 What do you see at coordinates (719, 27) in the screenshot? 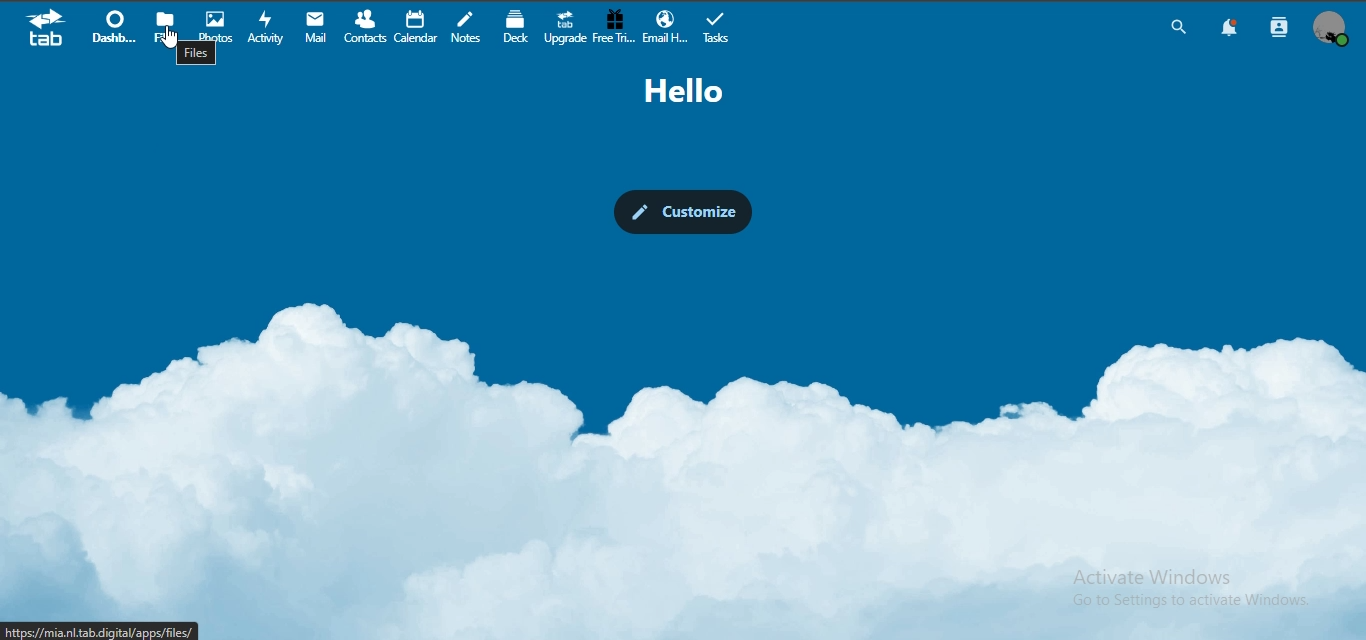
I see `tasks` at bounding box center [719, 27].